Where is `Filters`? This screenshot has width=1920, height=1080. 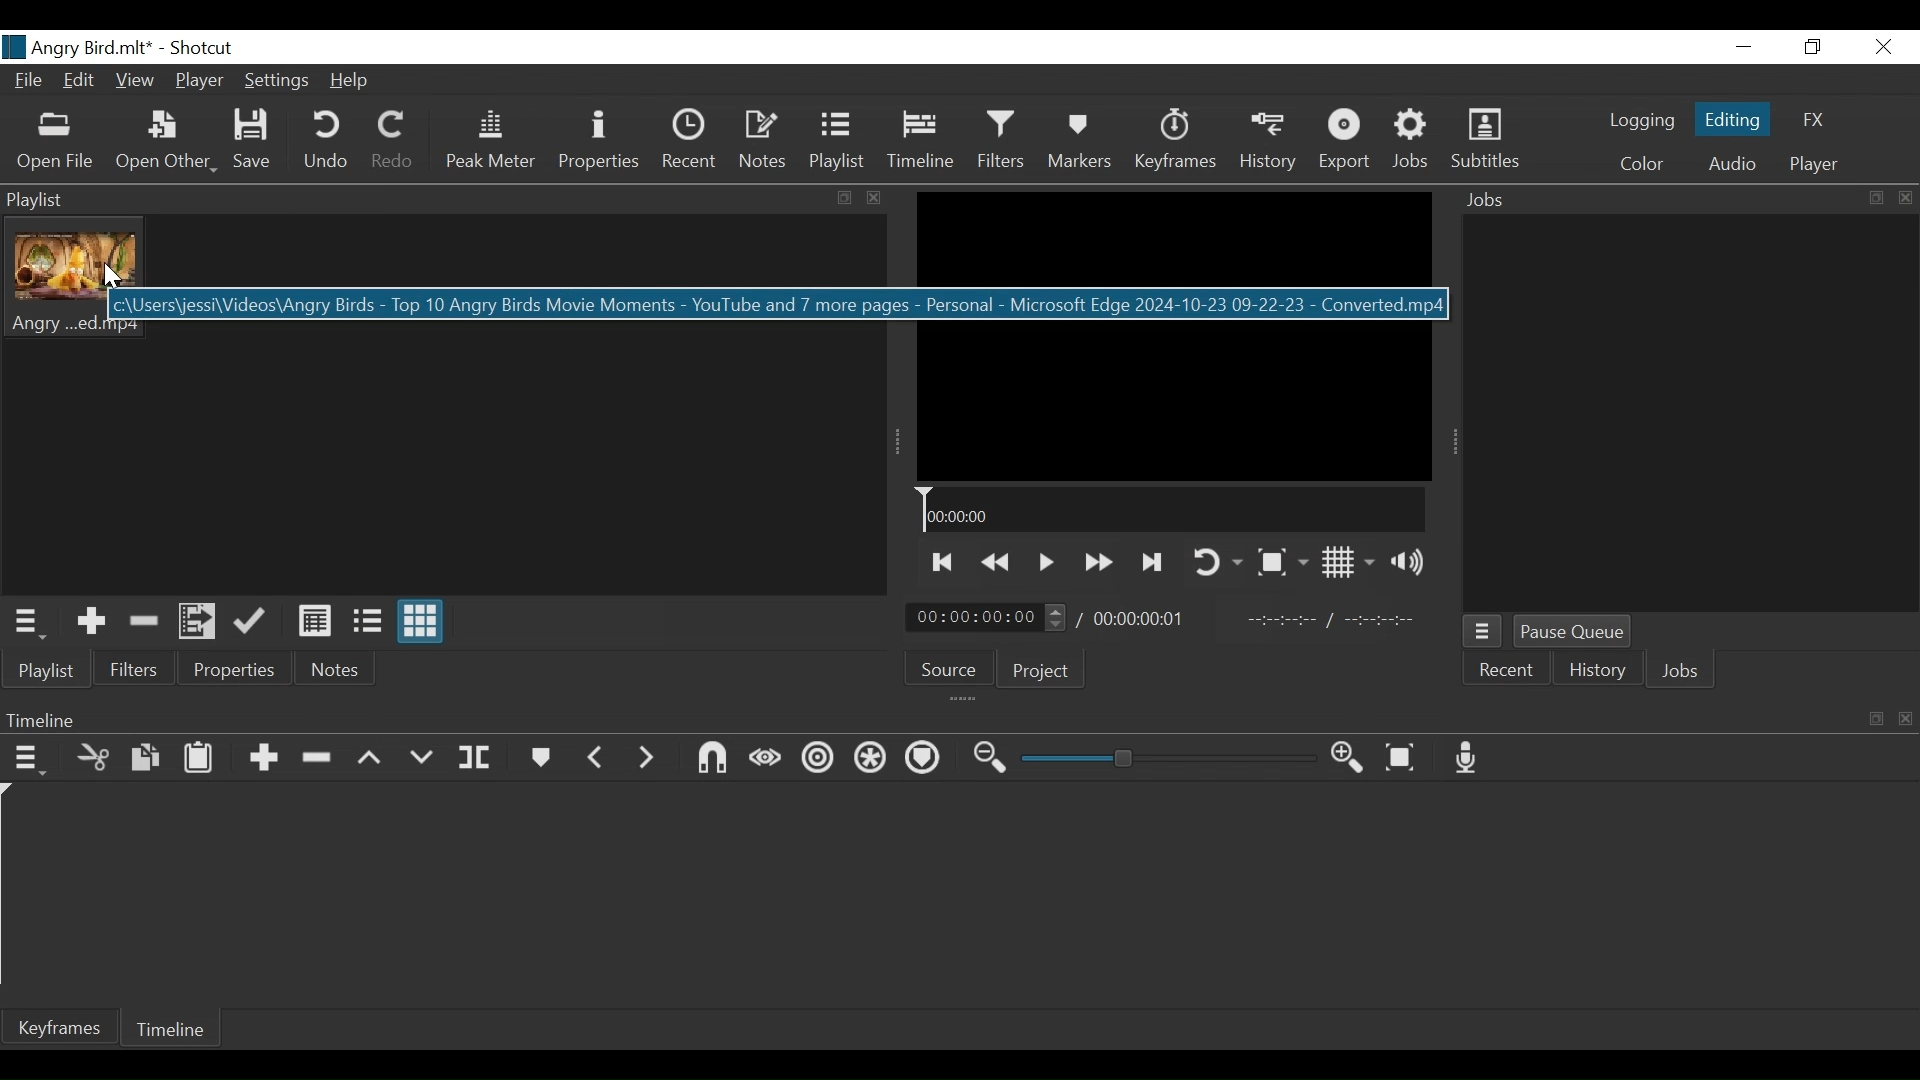 Filters is located at coordinates (1001, 140).